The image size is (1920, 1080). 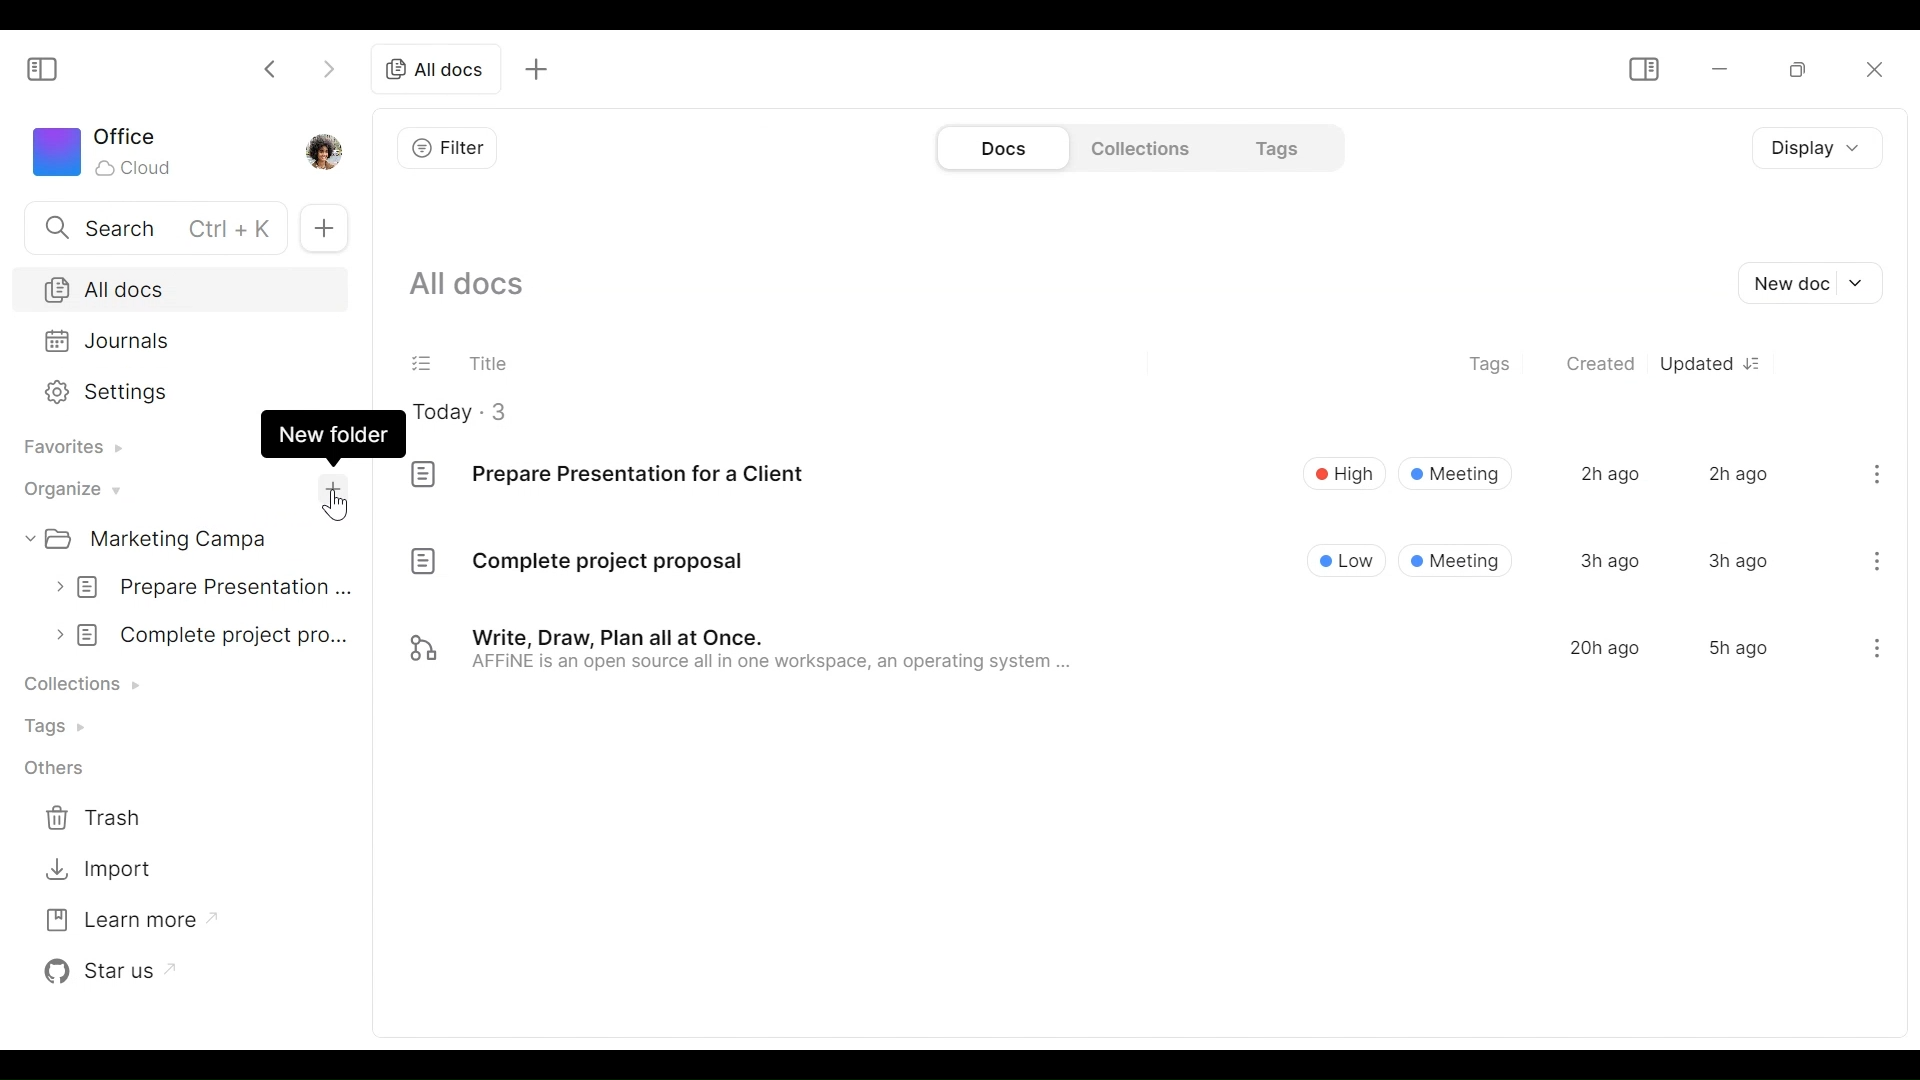 What do you see at coordinates (1875, 72) in the screenshot?
I see `Close` at bounding box center [1875, 72].